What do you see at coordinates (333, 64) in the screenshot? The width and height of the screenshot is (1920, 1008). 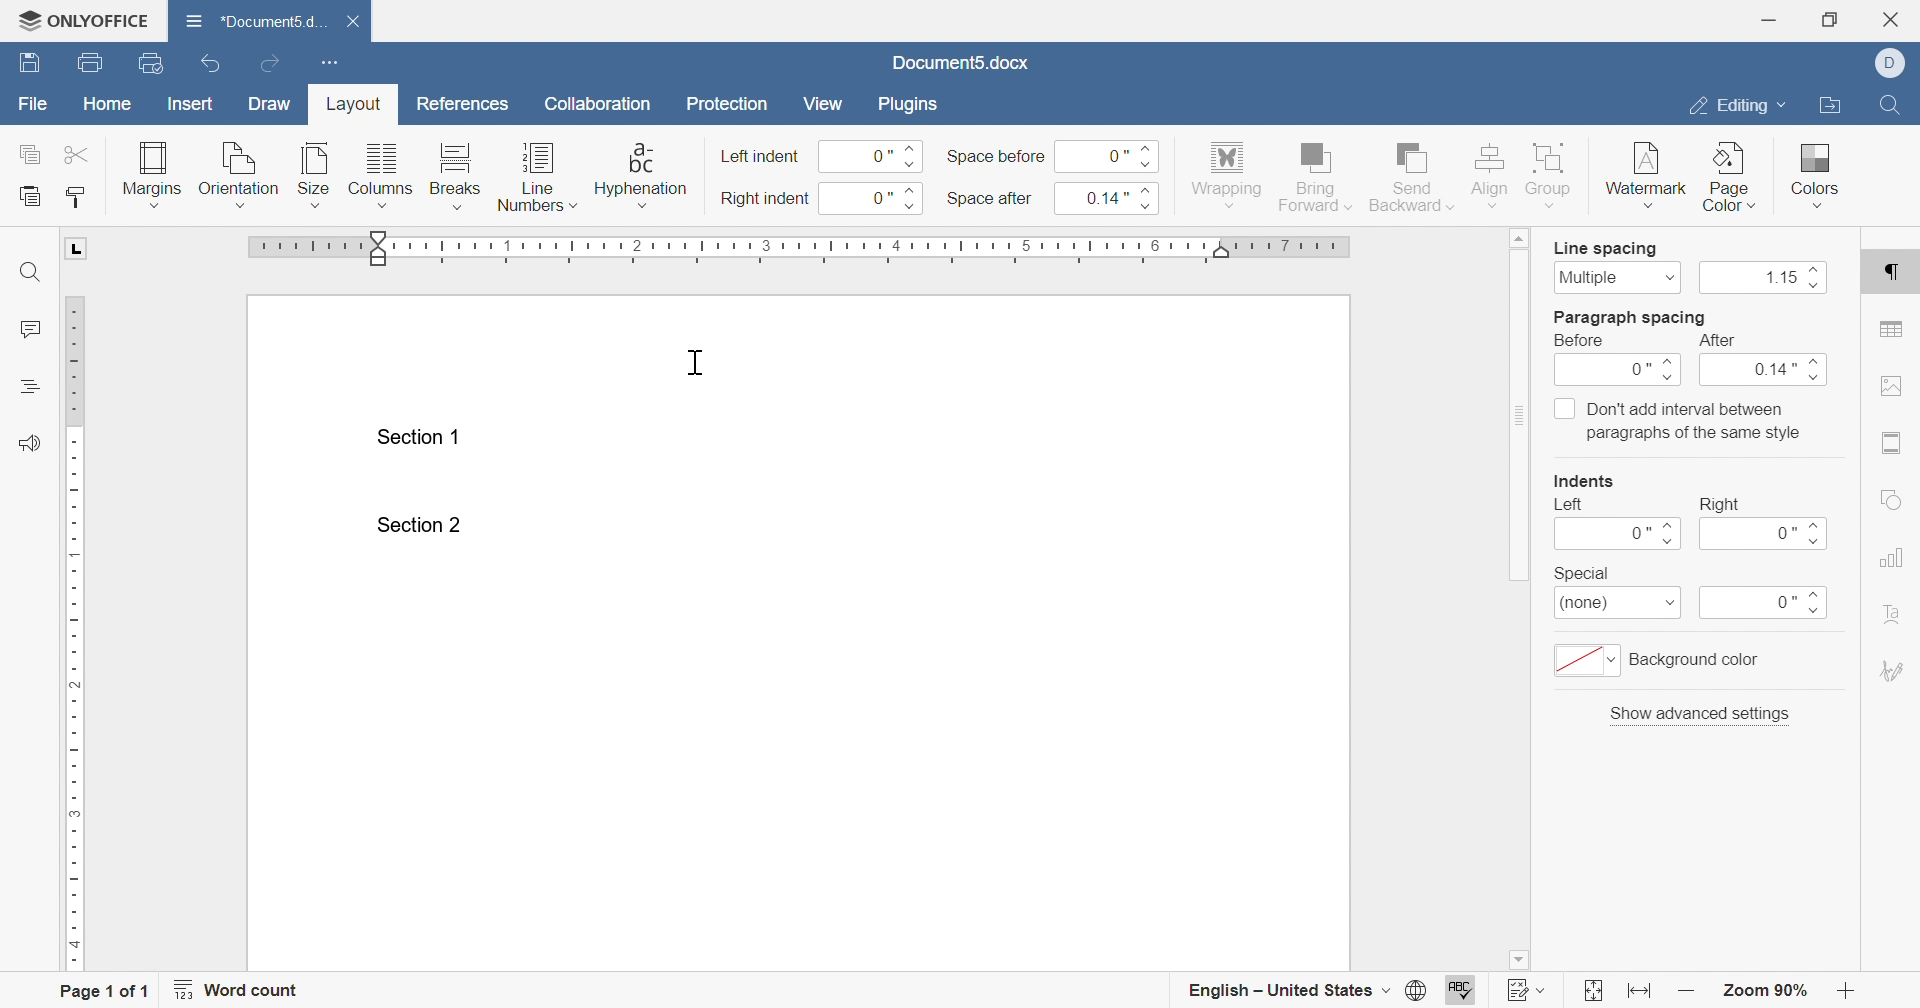 I see `customize quick access toolbar` at bounding box center [333, 64].